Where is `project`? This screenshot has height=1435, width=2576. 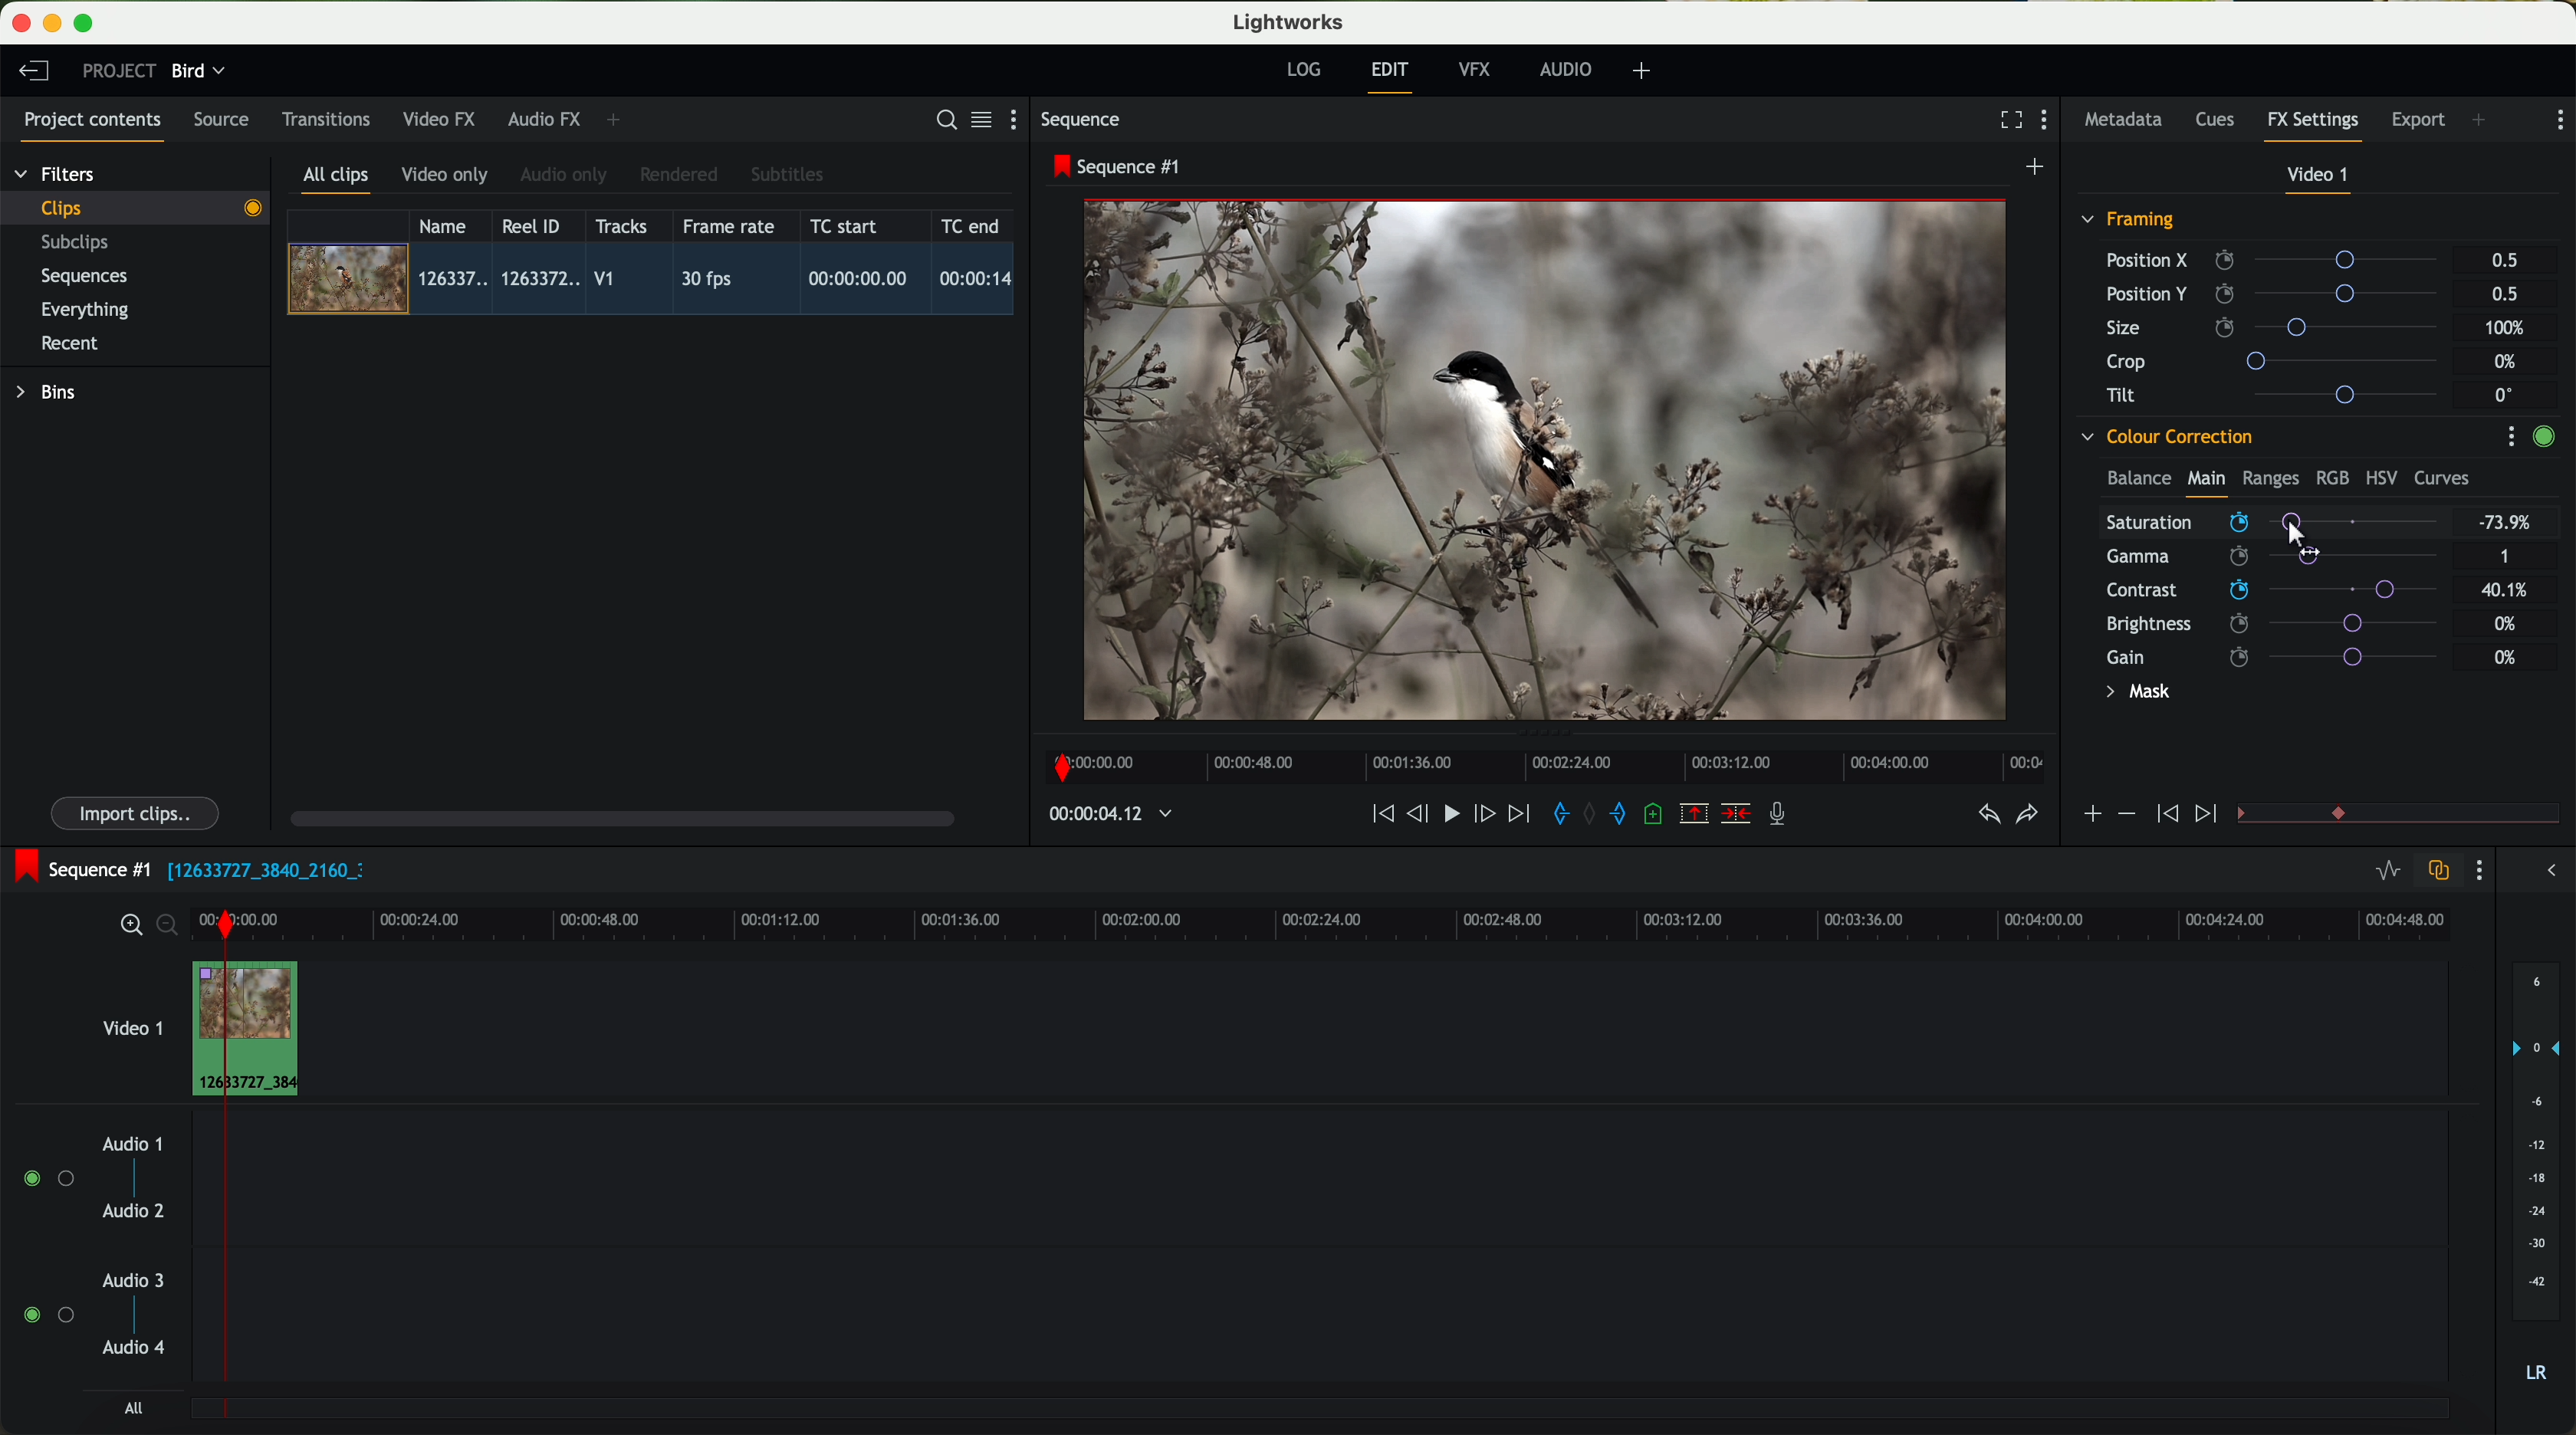 project is located at coordinates (119, 70).